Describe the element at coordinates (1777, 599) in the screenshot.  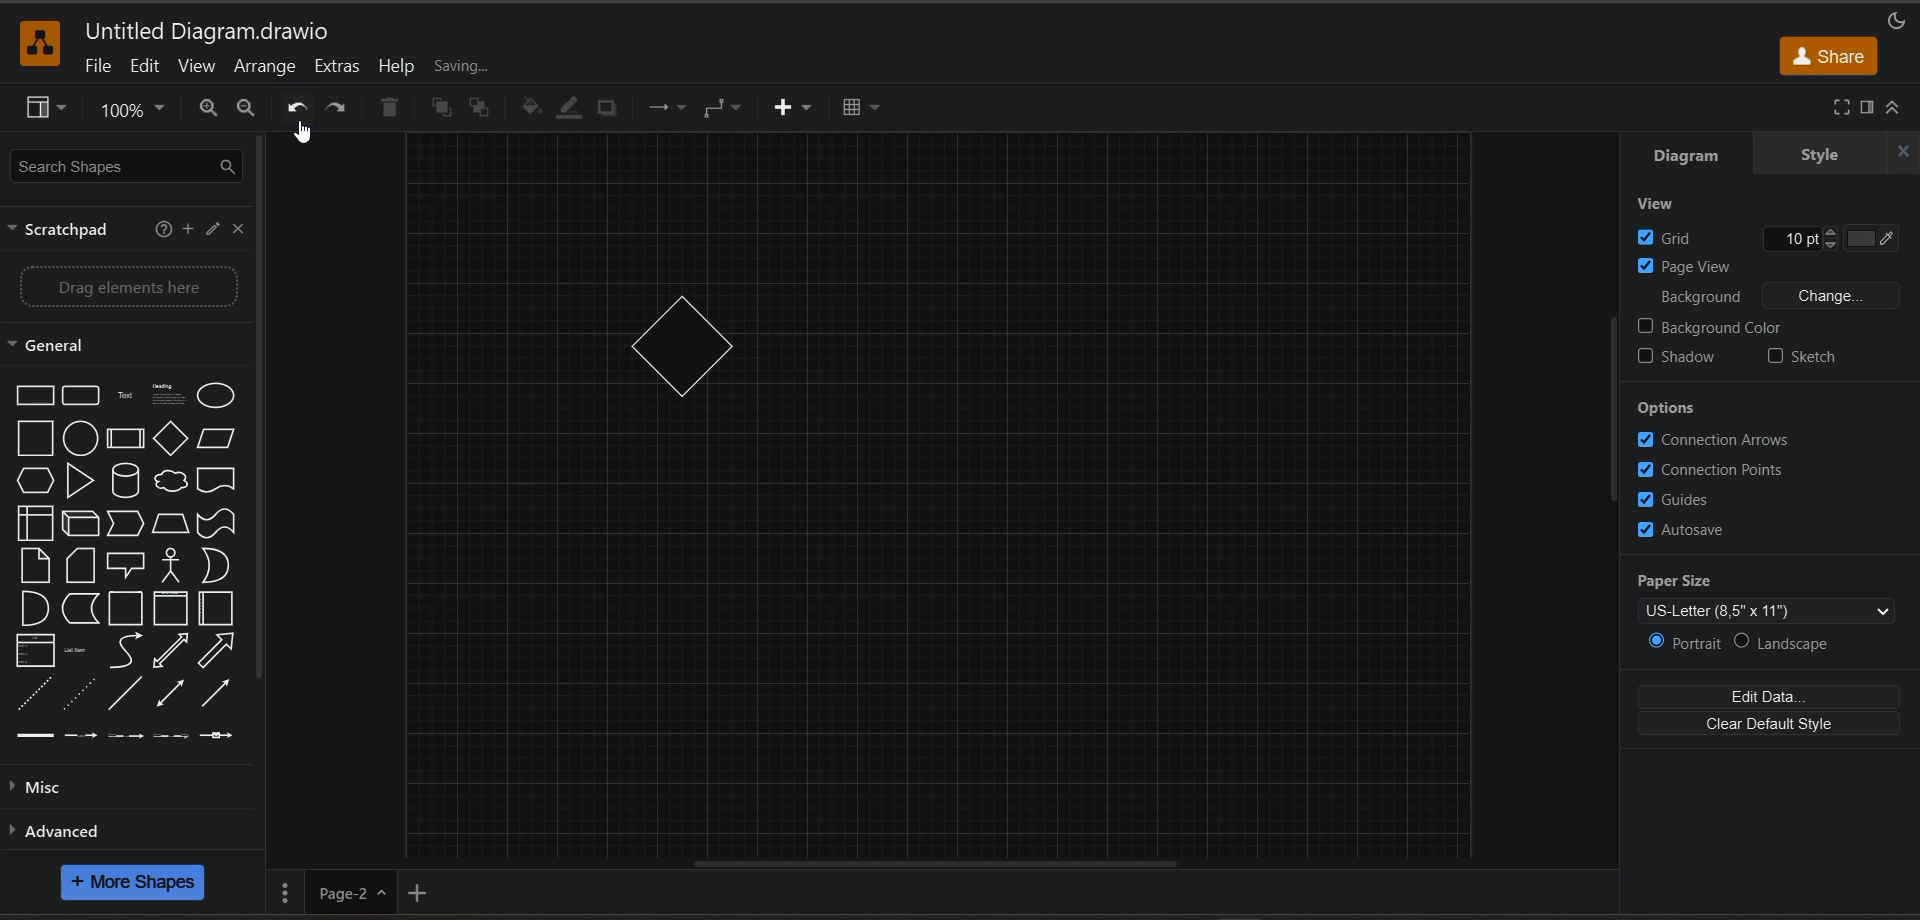
I see `paper size` at that location.